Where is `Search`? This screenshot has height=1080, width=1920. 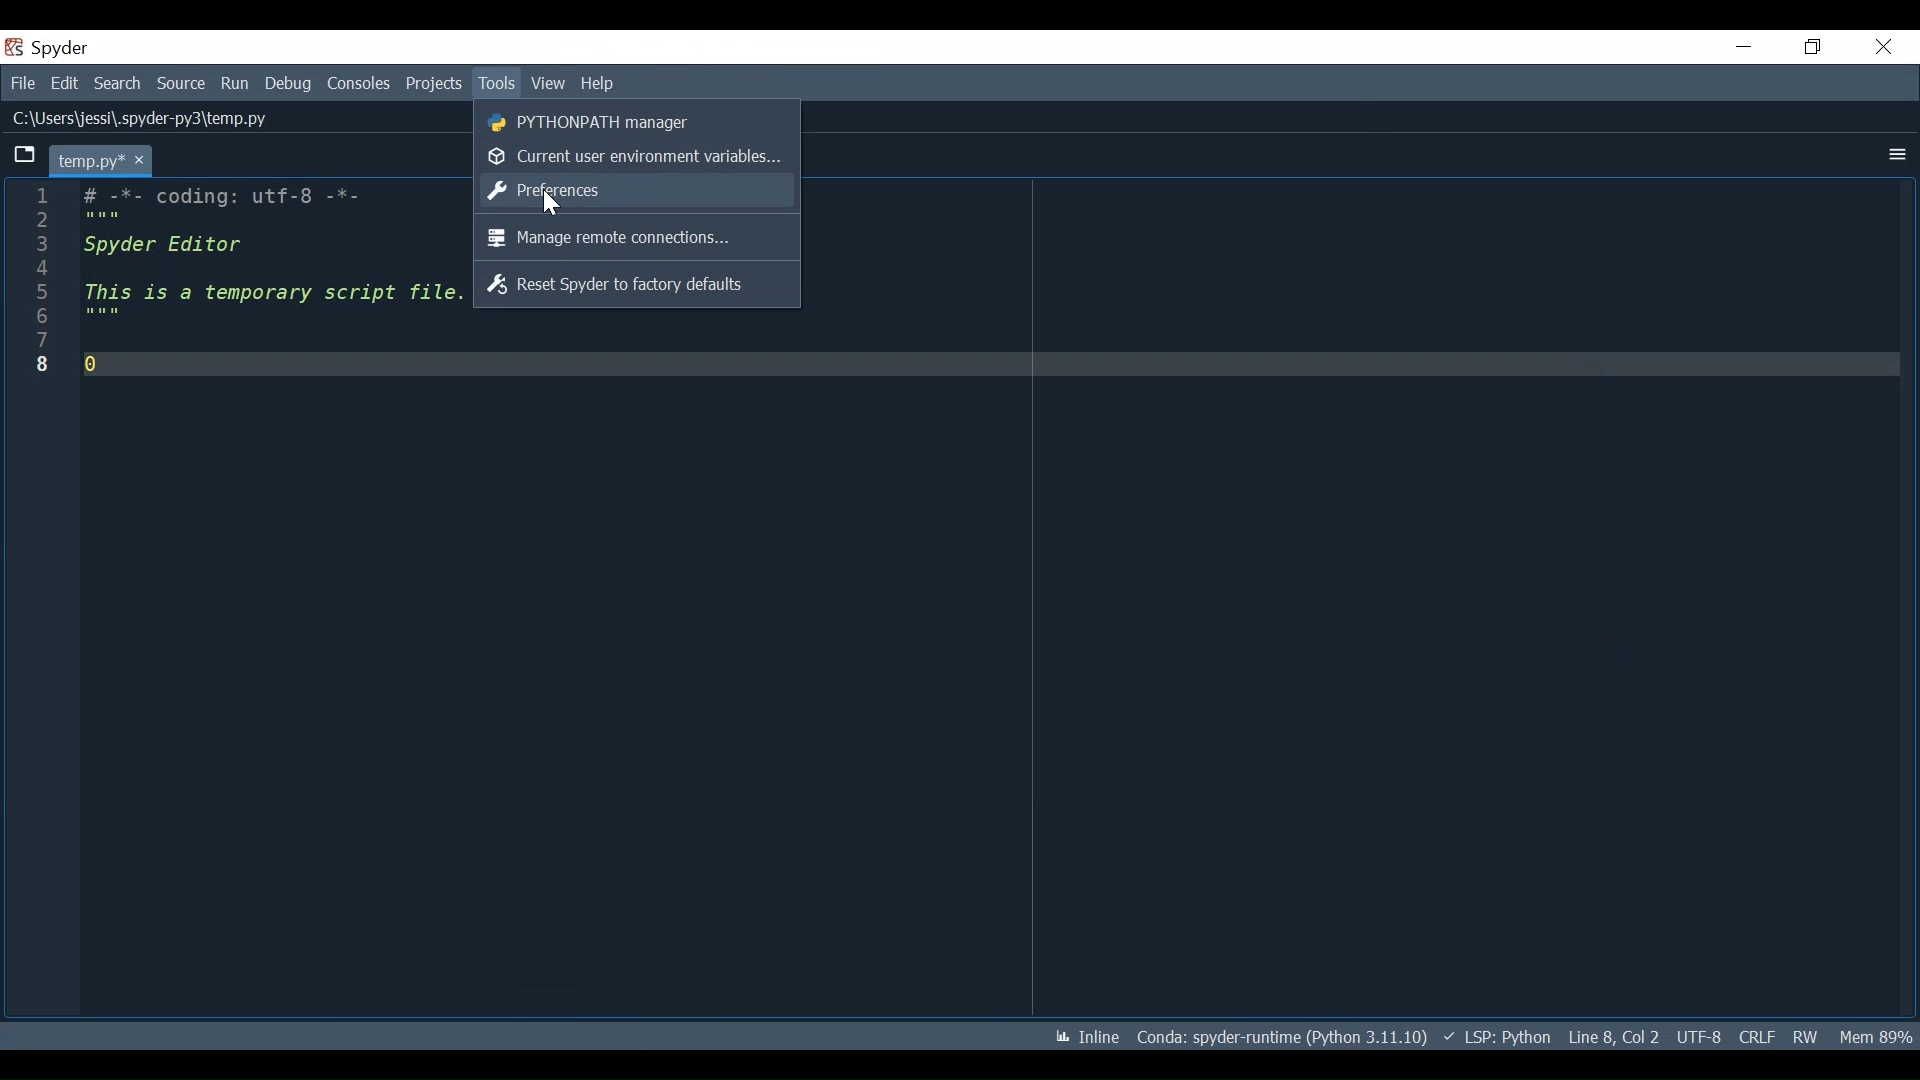 Search is located at coordinates (118, 83).